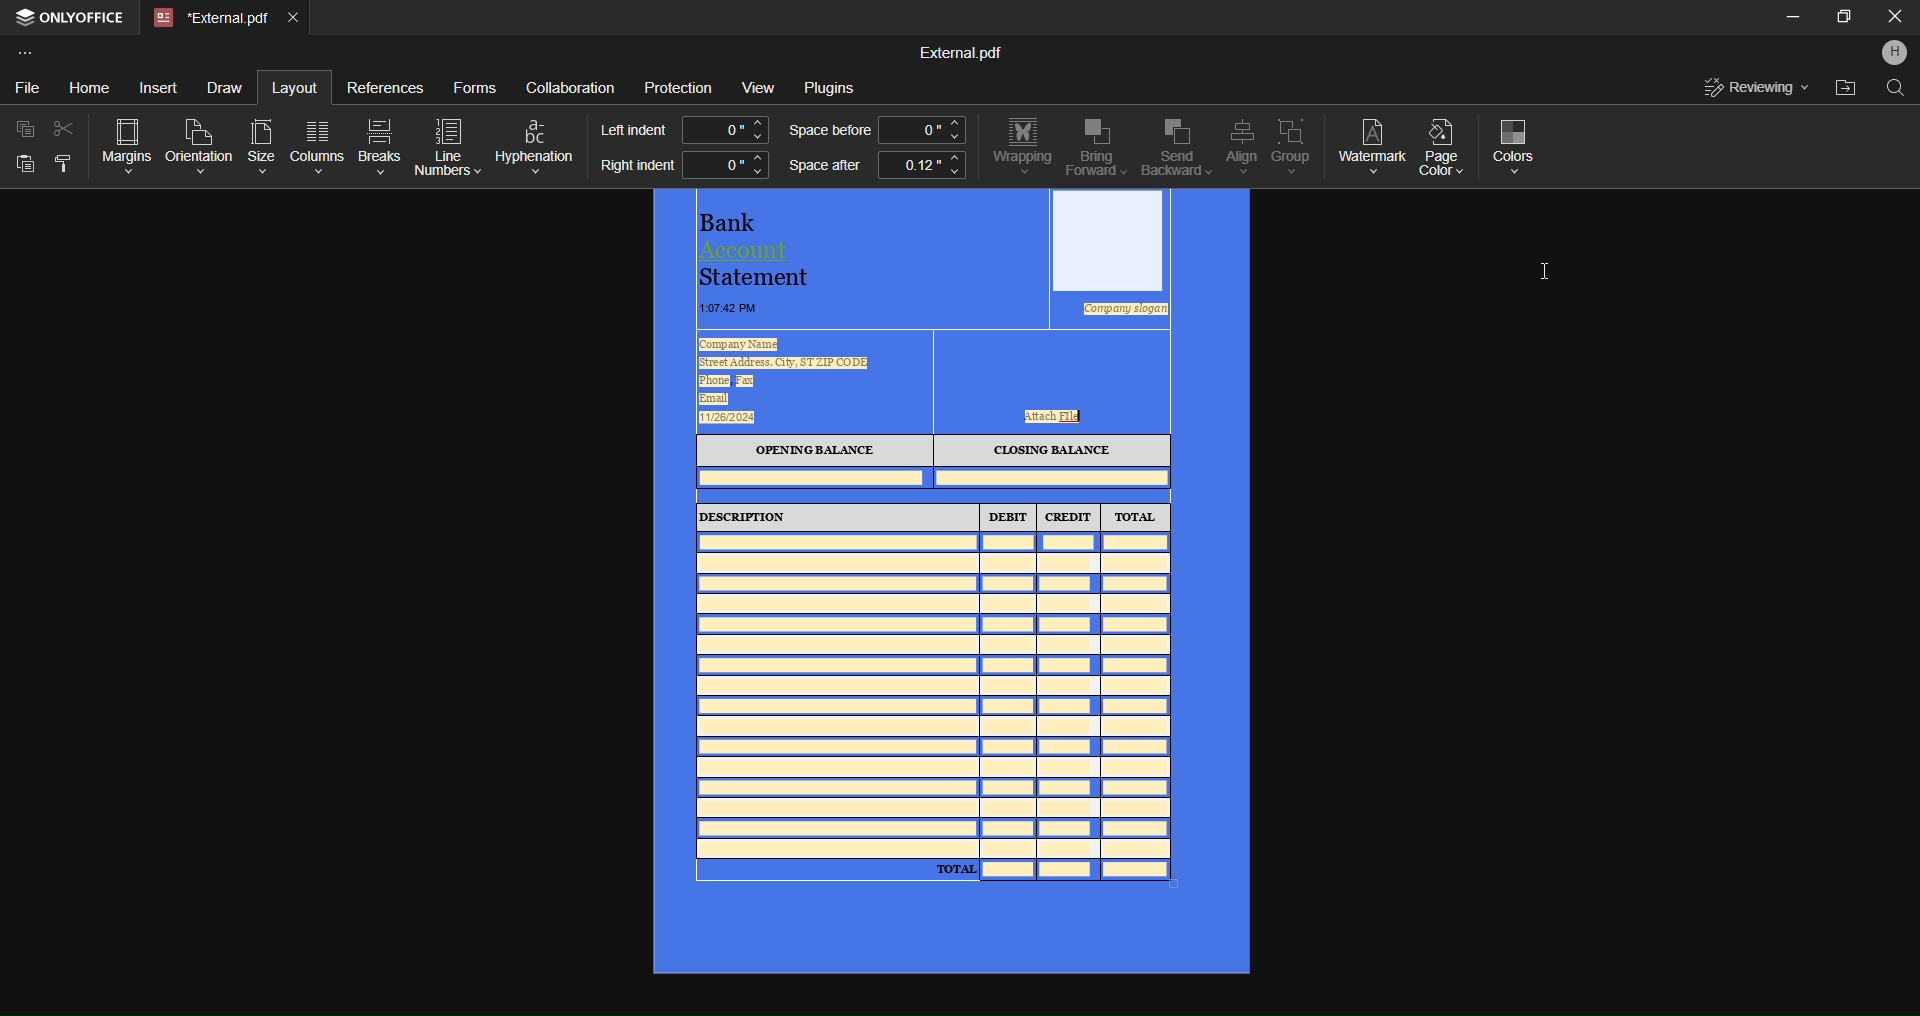  What do you see at coordinates (1757, 87) in the screenshot?
I see `Reveiwing` at bounding box center [1757, 87].